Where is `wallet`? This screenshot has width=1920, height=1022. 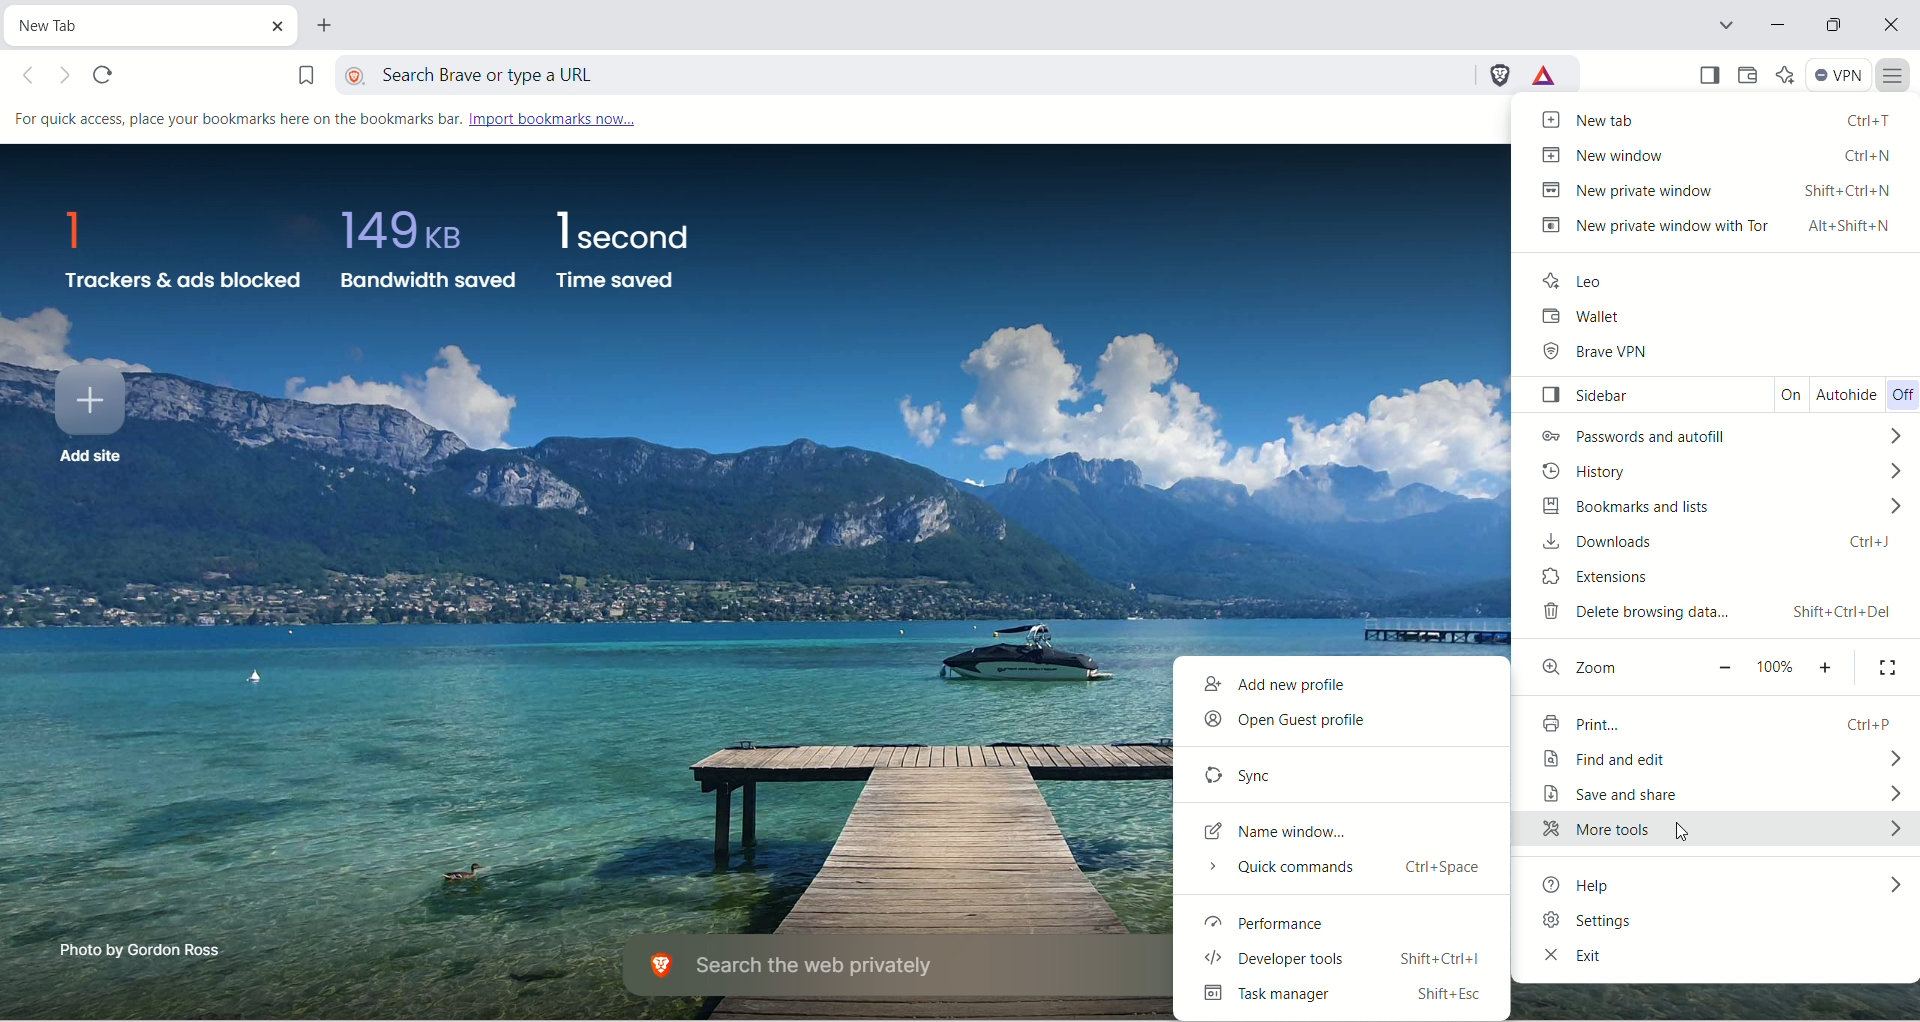
wallet is located at coordinates (1707, 317).